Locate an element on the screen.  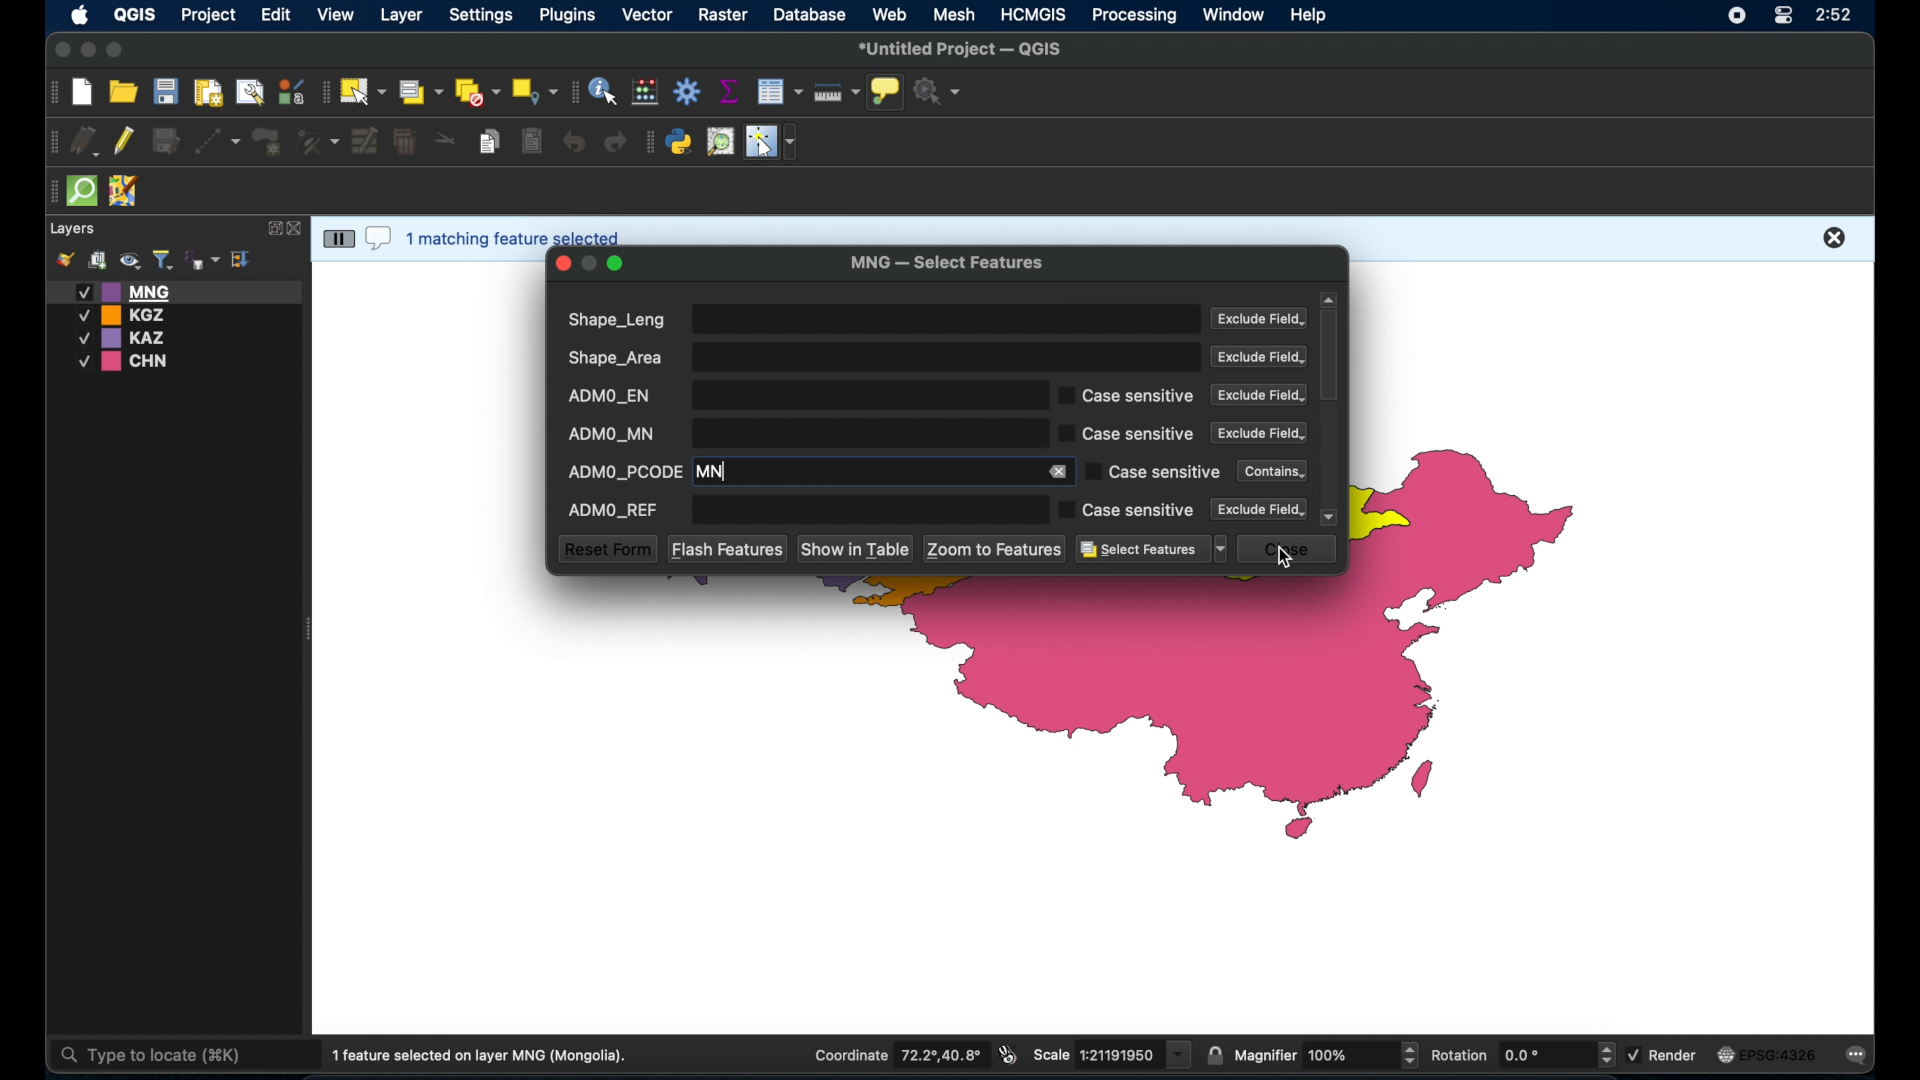
inactive minimize is located at coordinates (589, 263).